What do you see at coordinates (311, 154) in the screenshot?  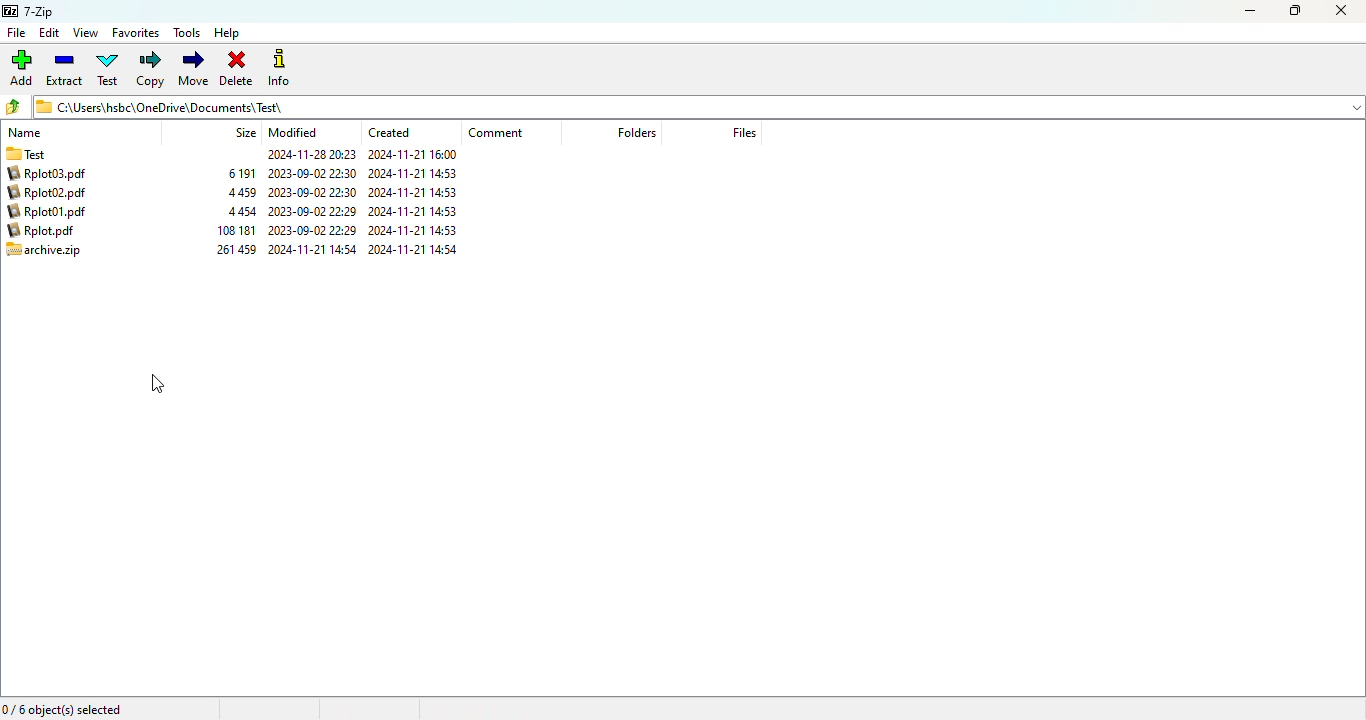 I see `` at bounding box center [311, 154].